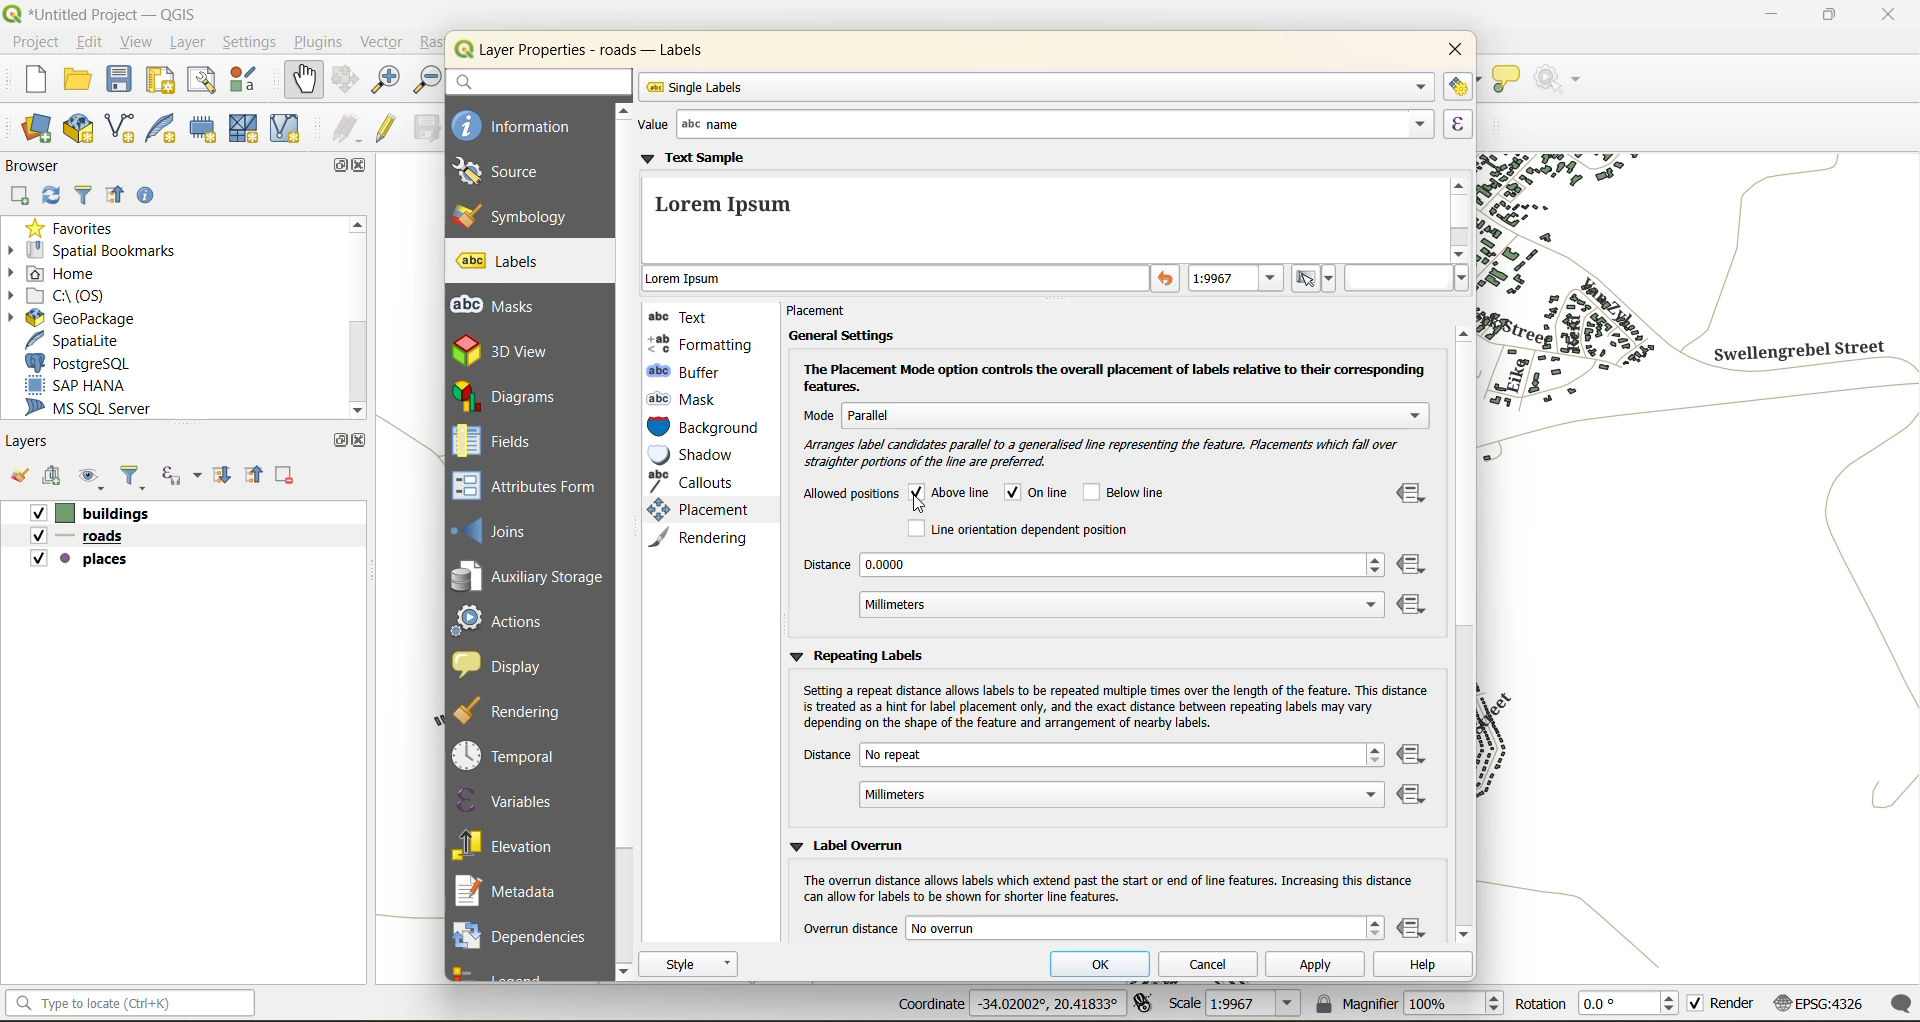 Image resolution: width=1920 pixels, height=1022 pixels. I want to click on diagrams, so click(517, 396).